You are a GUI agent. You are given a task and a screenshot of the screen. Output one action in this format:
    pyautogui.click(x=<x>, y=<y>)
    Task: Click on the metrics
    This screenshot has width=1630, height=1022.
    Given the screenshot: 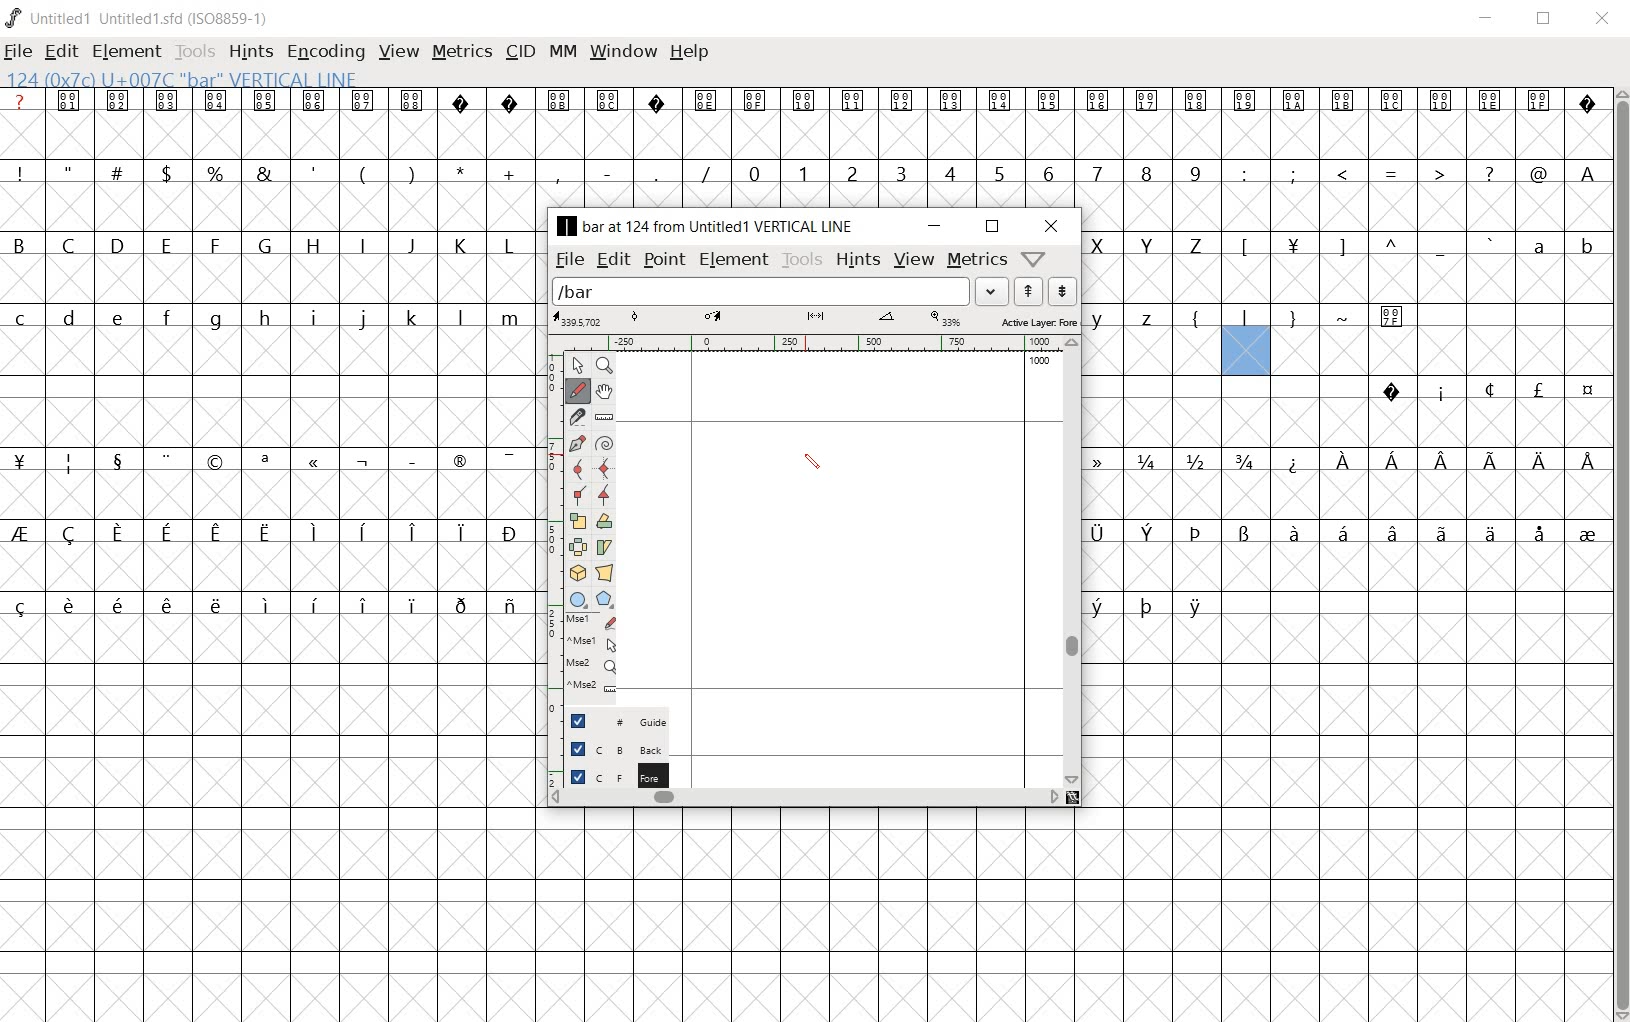 What is the action you would take?
    pyautogui.click(x=977, y=258)
    